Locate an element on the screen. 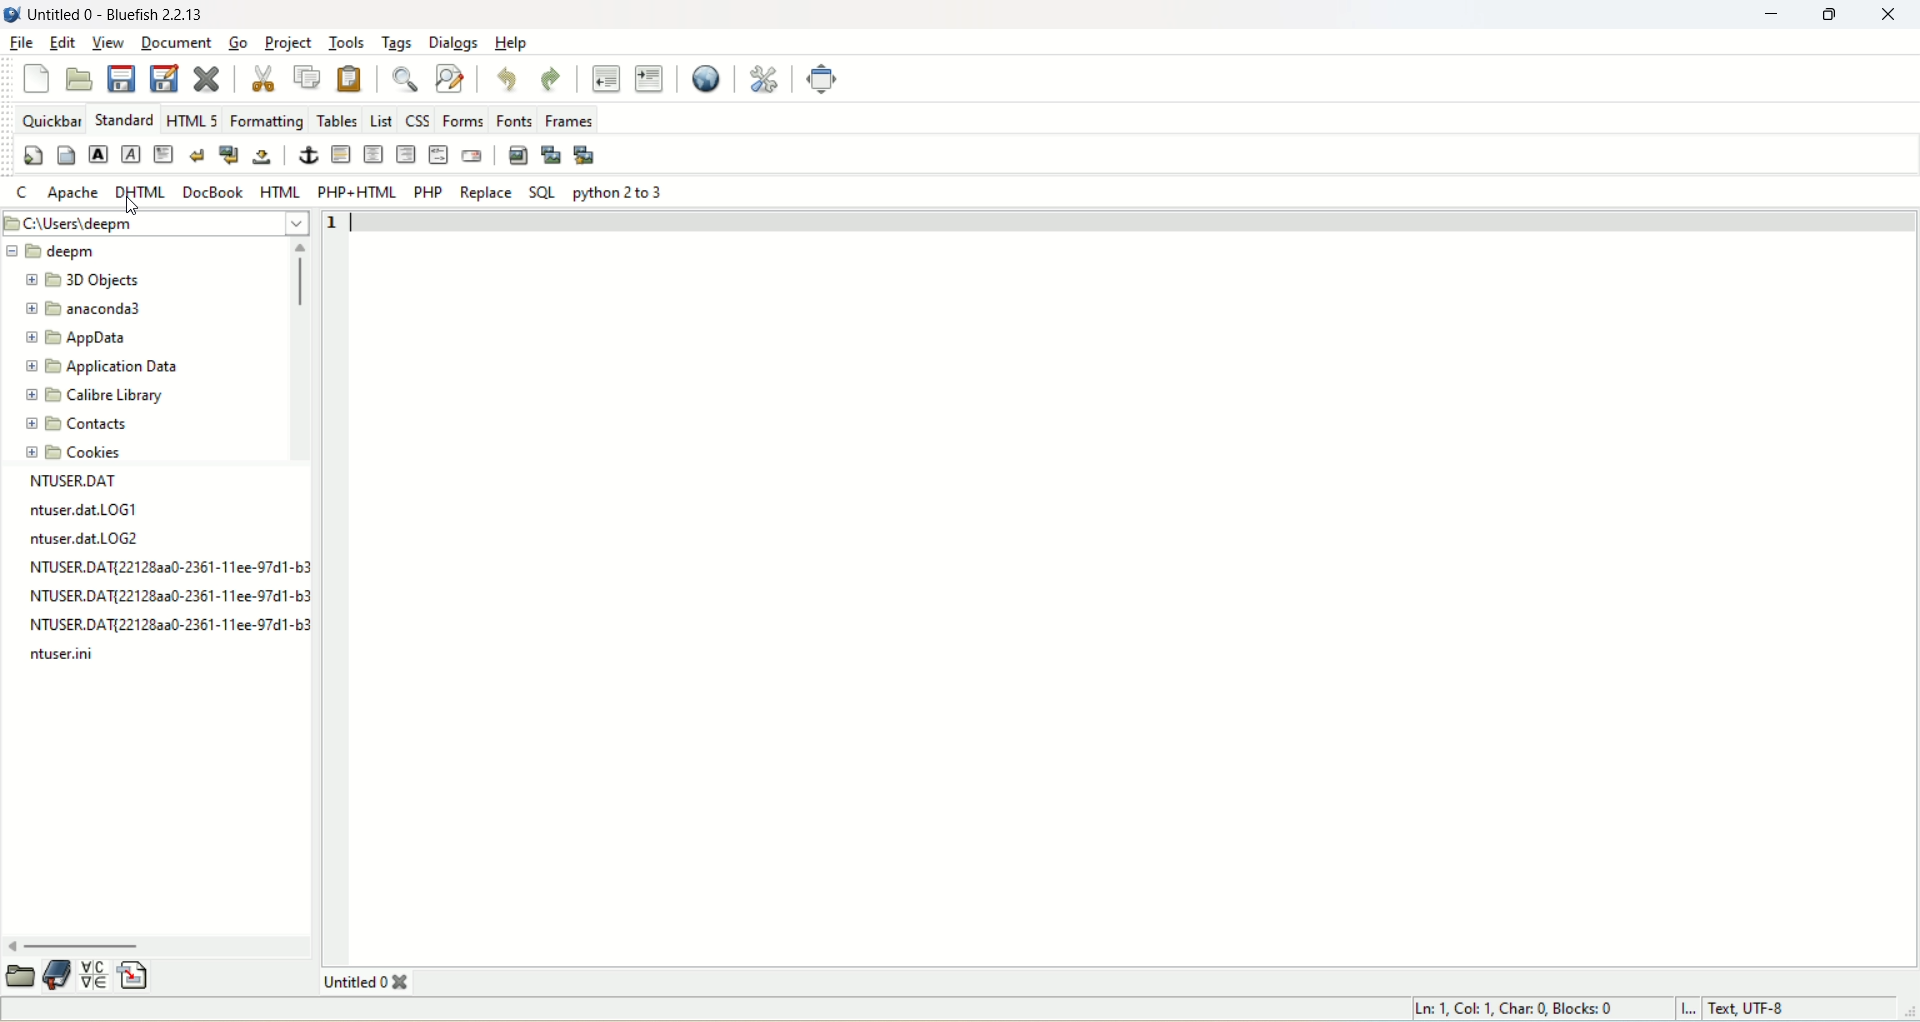 The image size is (1920, 1022). formatting is located at coordinates (267, 121).